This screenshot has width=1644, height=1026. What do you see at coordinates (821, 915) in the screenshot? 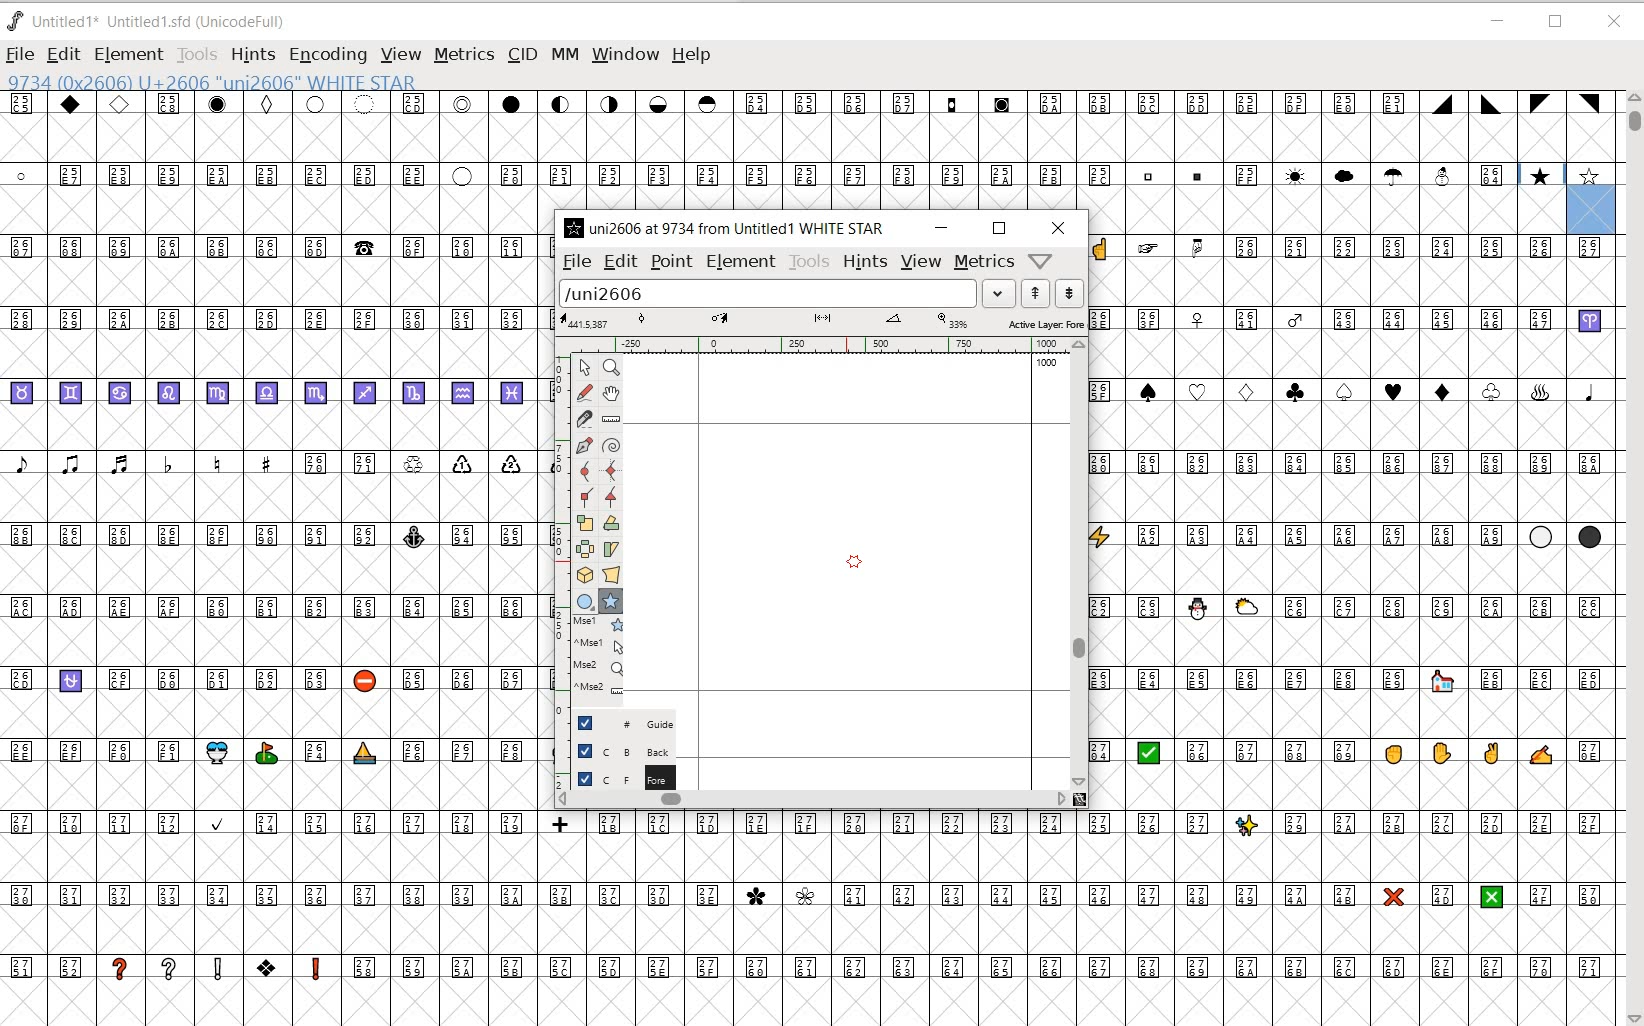
I see `GLYPHY CHARACTERS & NUMBERS` at bounding box center [821, 915].